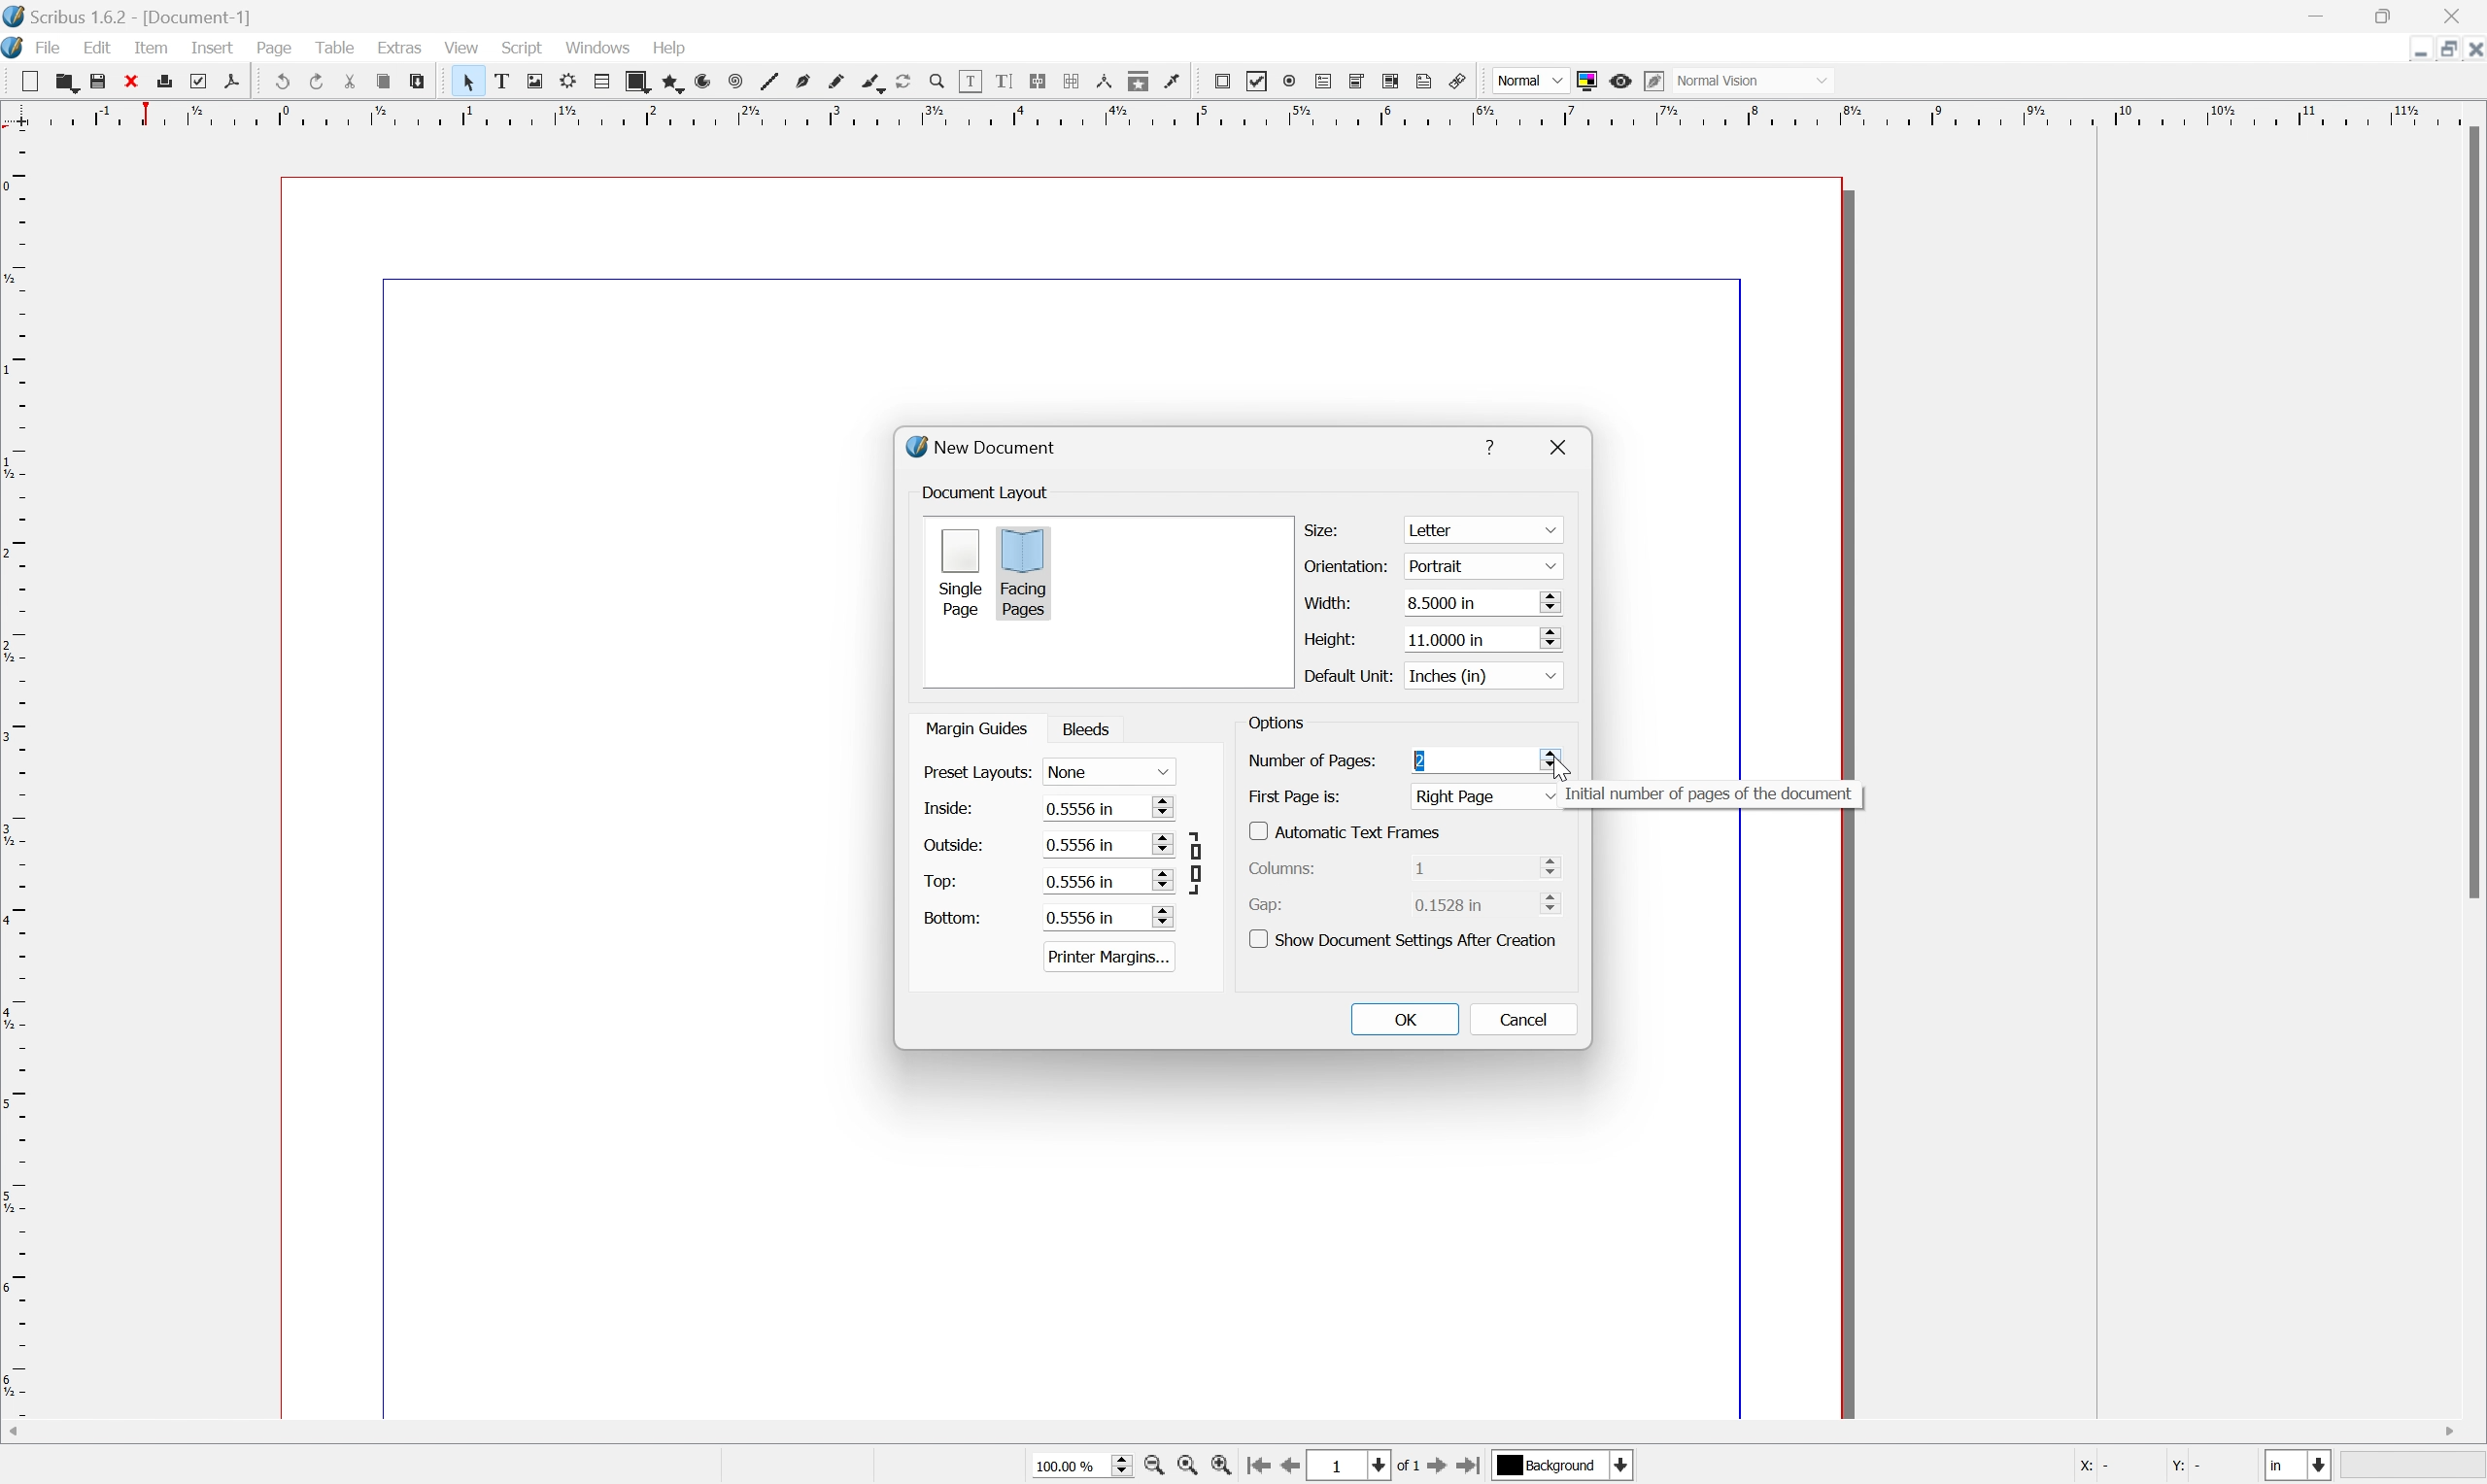  What do you see at coordinates (1311, 760) in the screenshot?
I see `Number of pages:` at bounding box center [1311, 760].